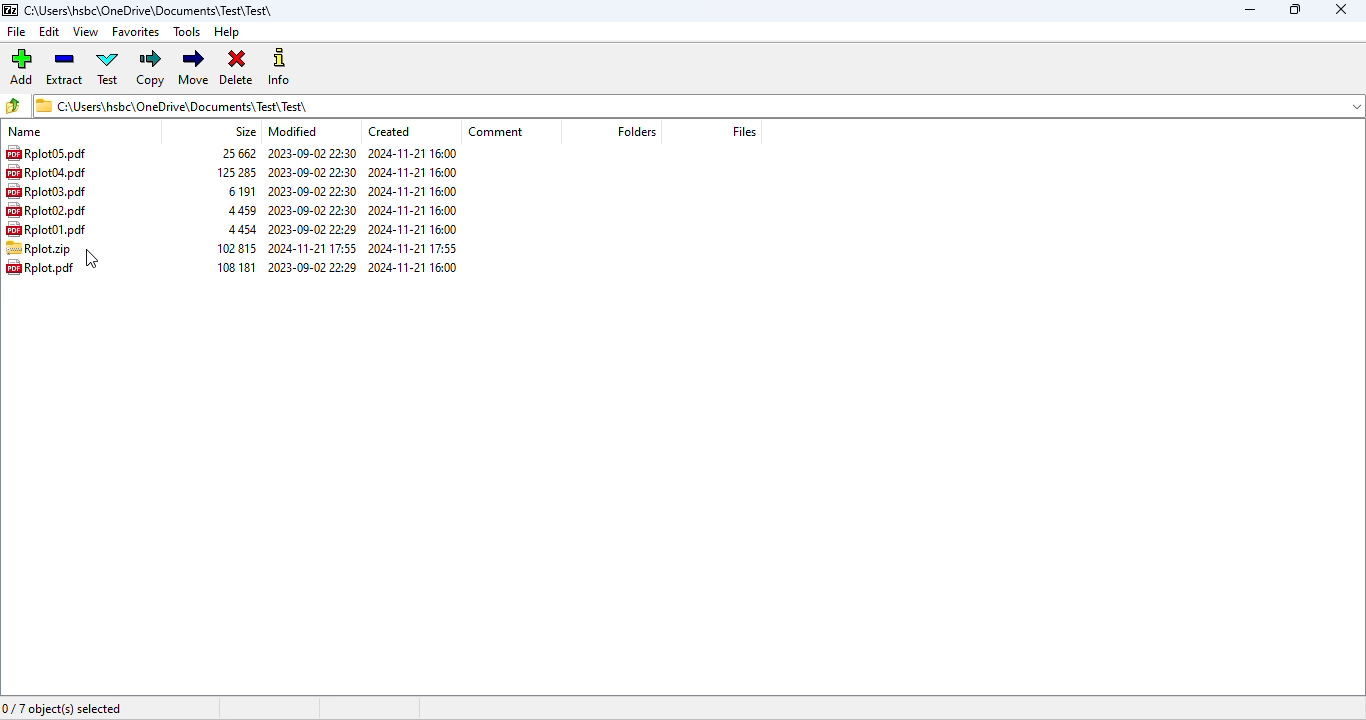 The width and height of the screenshot is (1366, 720). What do you see at coordinates (233, 267) in the screenshot?
I see `108181` at bounding box center [233, 267].